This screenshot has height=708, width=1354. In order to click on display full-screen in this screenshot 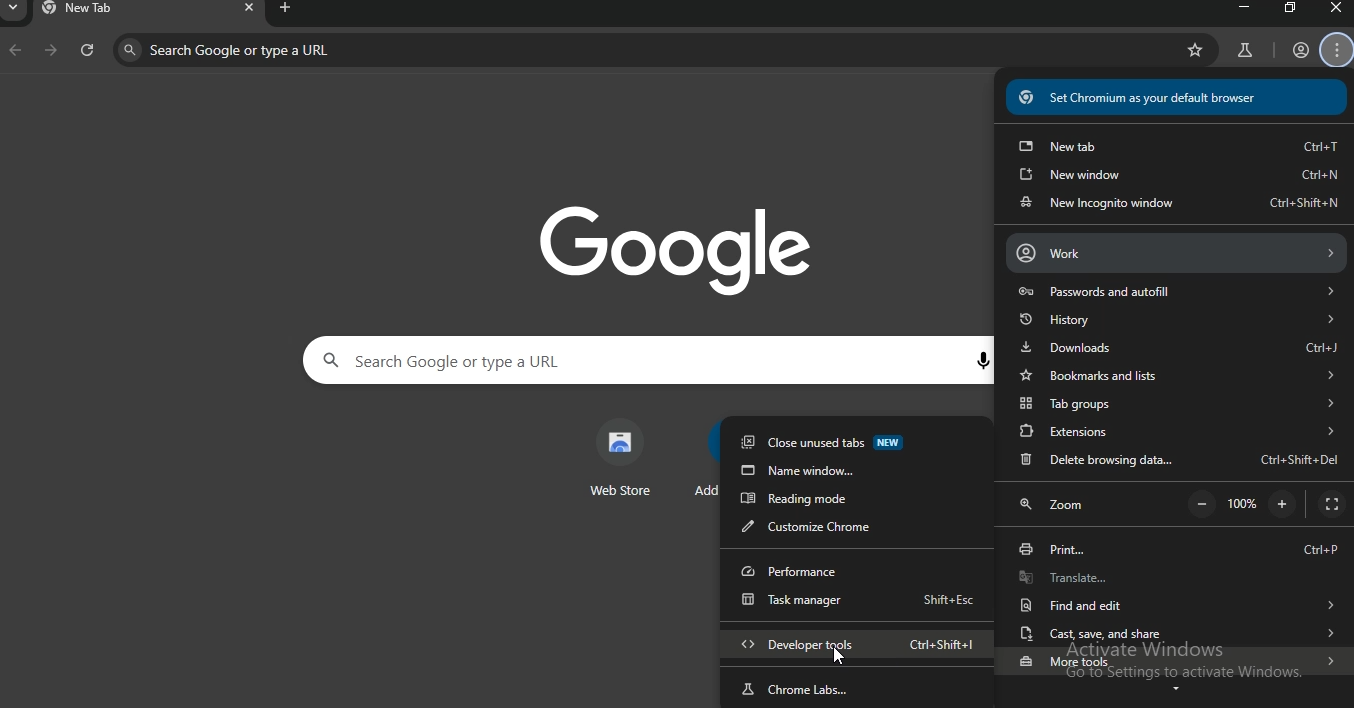, I will do `click(1333, 505)`.